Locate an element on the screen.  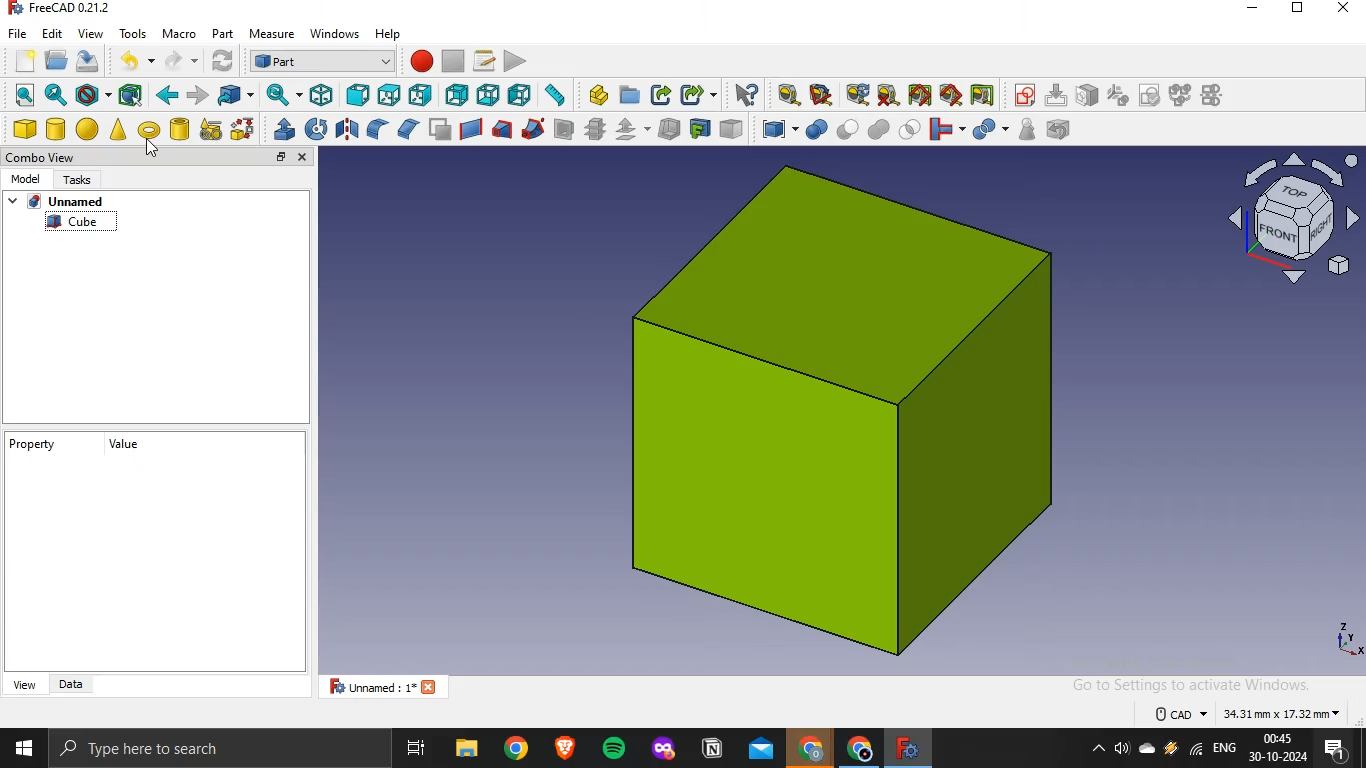
shape builder is located at coordinates (243, 129).